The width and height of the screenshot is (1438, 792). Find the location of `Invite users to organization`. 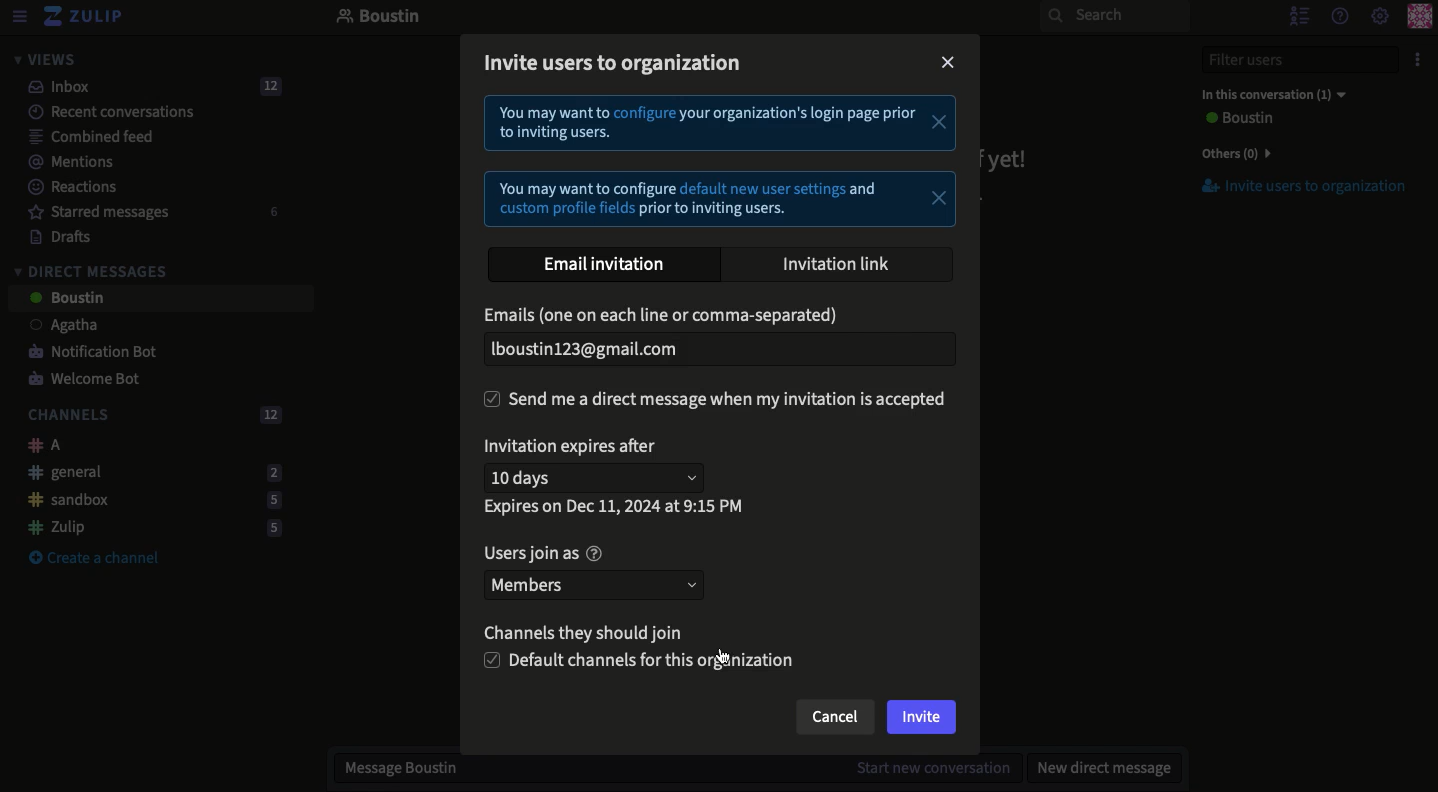

Invite users to organization is located at coordinates (1293, 187).